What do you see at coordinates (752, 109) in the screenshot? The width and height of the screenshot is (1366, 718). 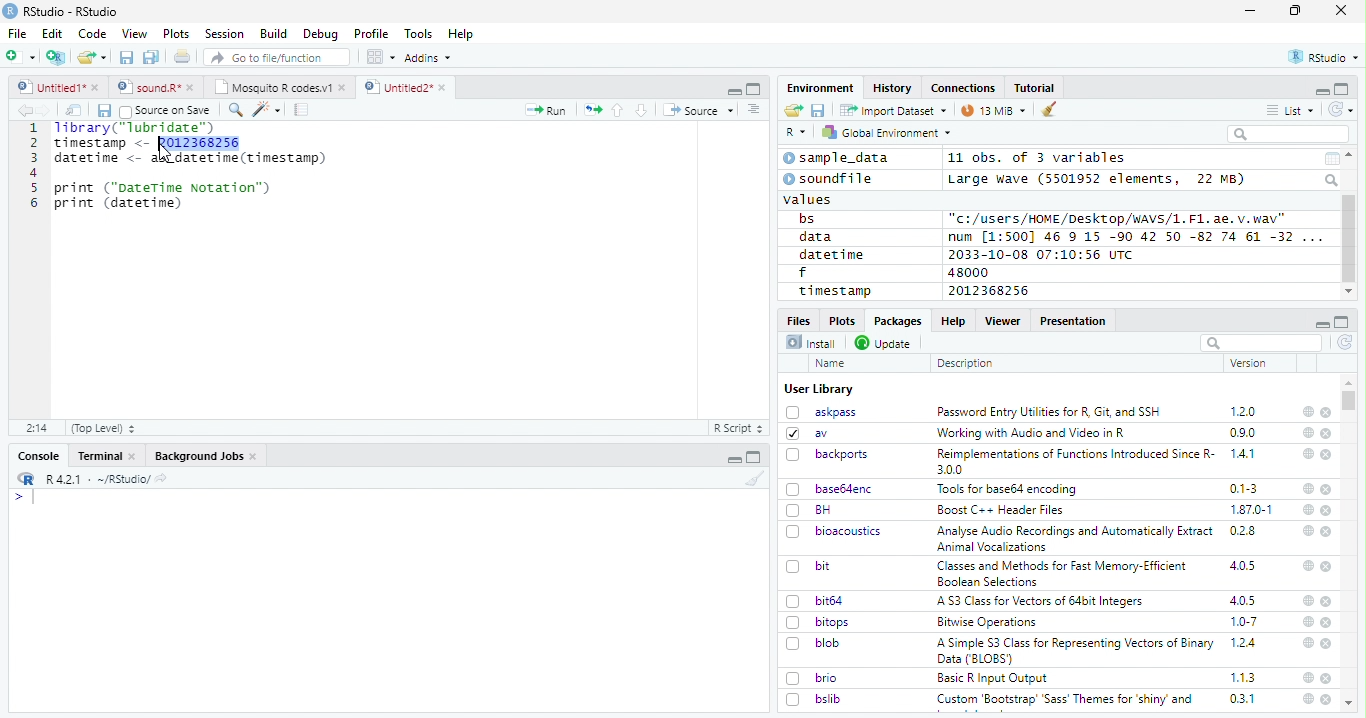 I see `Show document outline` at bounding box center [752, 109].